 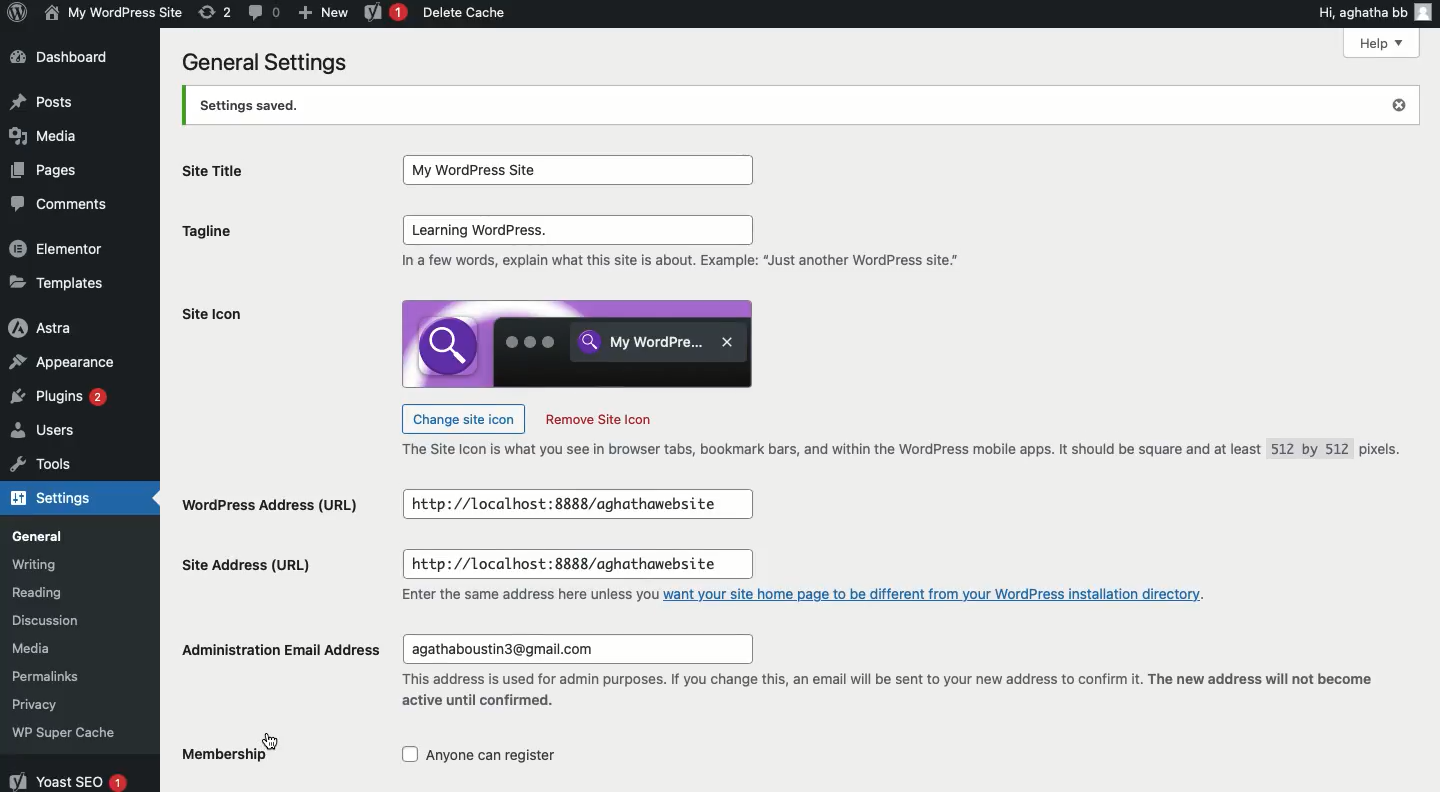 I want to click on Hi, agatha bb, so click(x=1360, y=11).